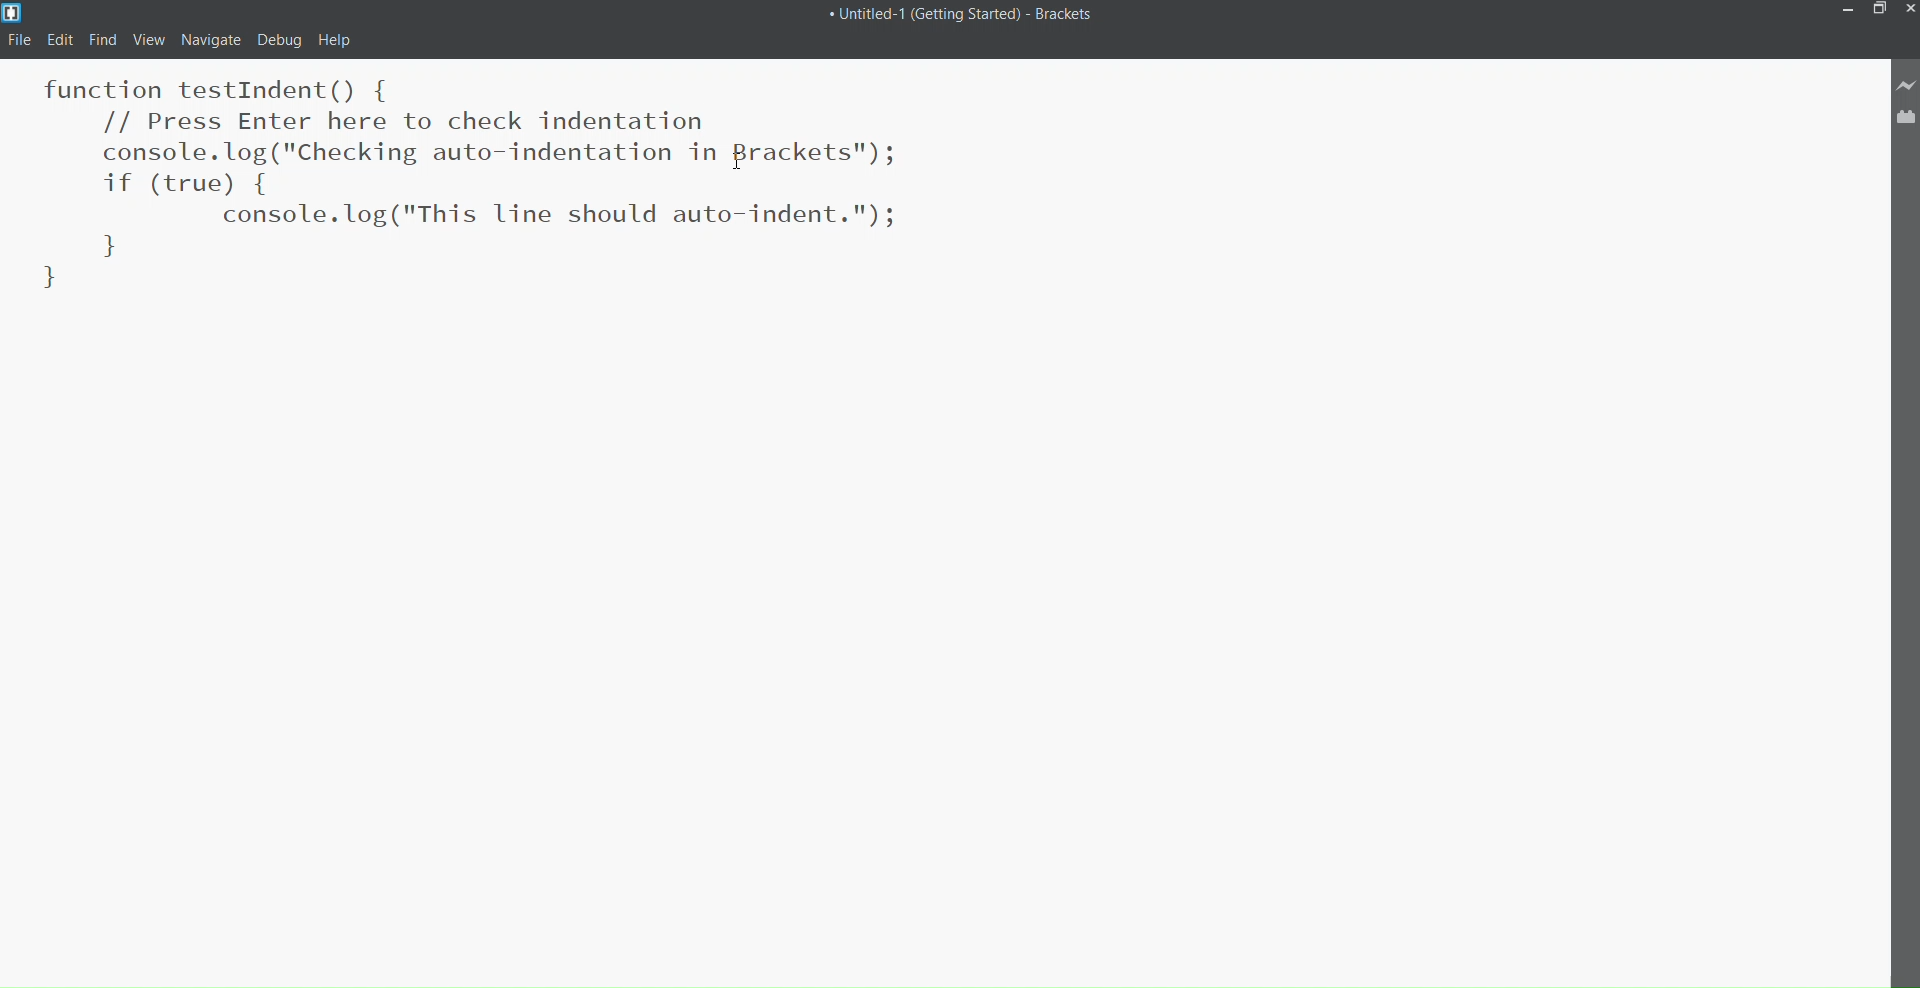  Describe the element at coordinates (99, 39) in the screenshot. I see `Find` at that location.